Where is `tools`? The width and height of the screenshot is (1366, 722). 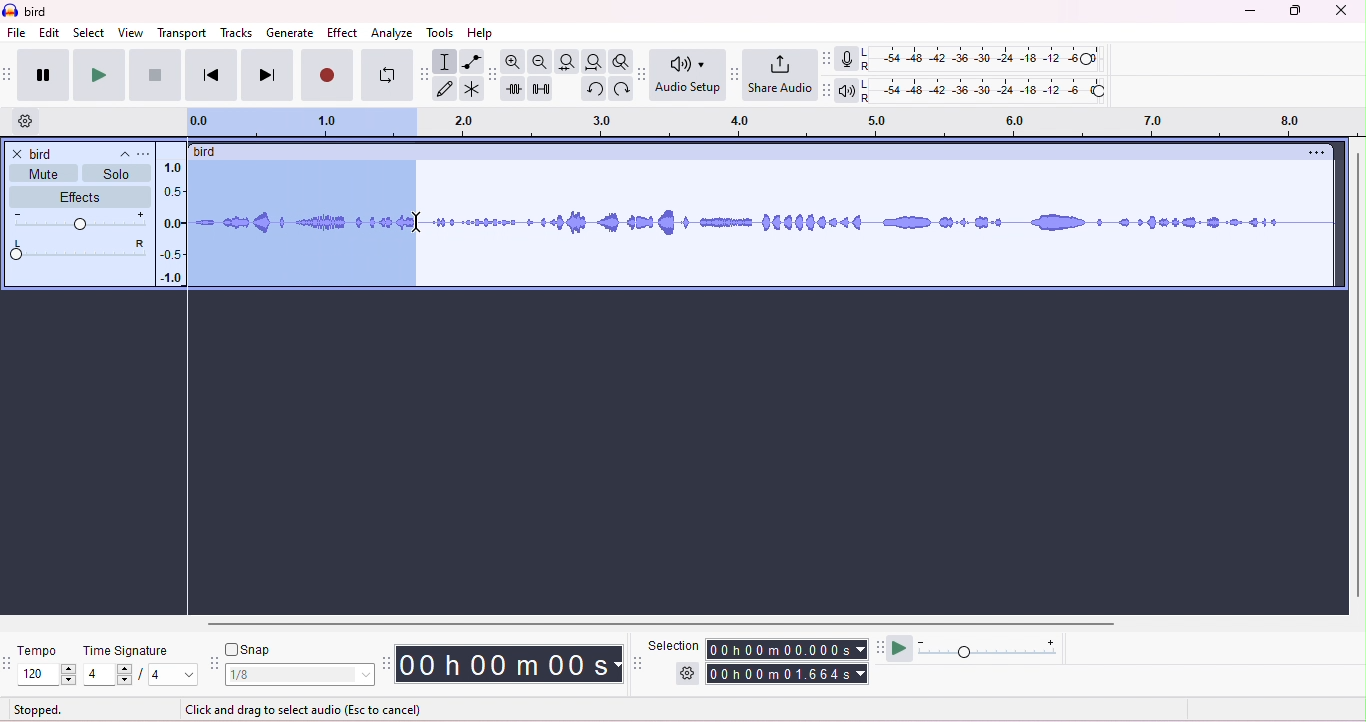 tools is located at coordinates (439, 33).